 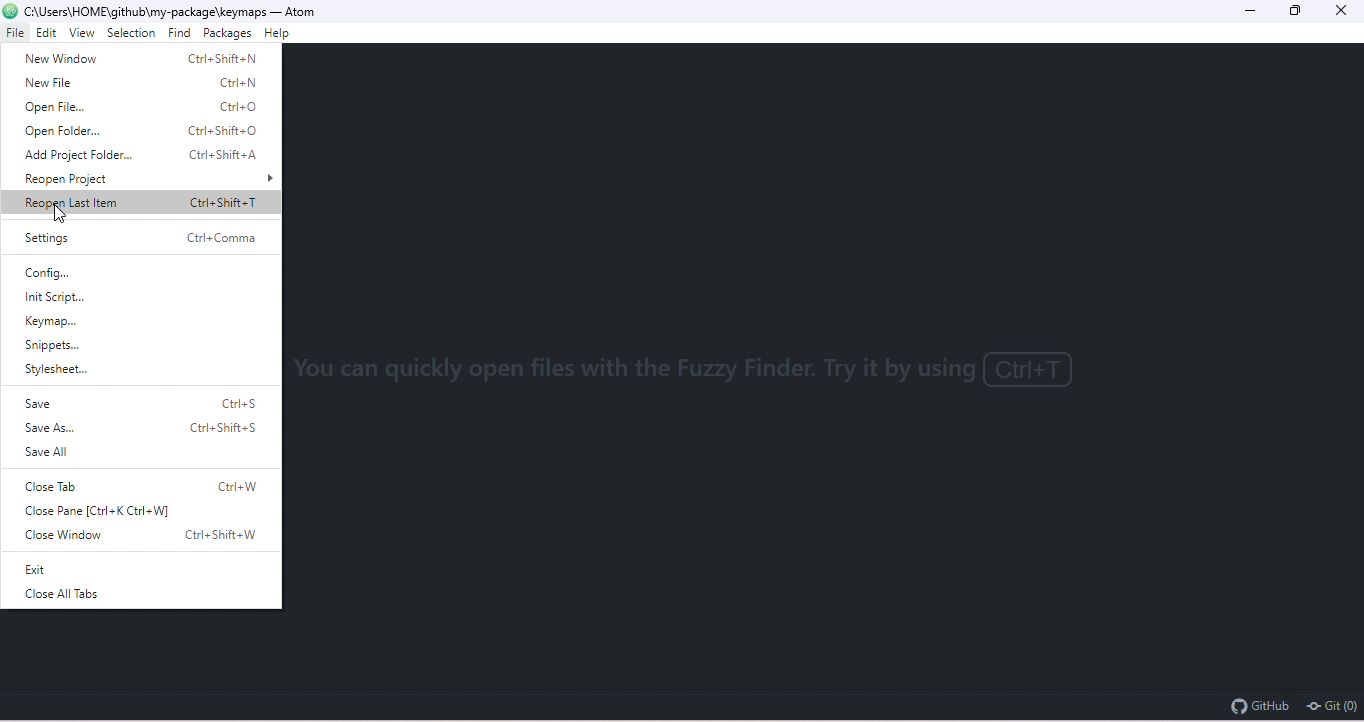 I want to click on open folder, so click(x=139, y=133).